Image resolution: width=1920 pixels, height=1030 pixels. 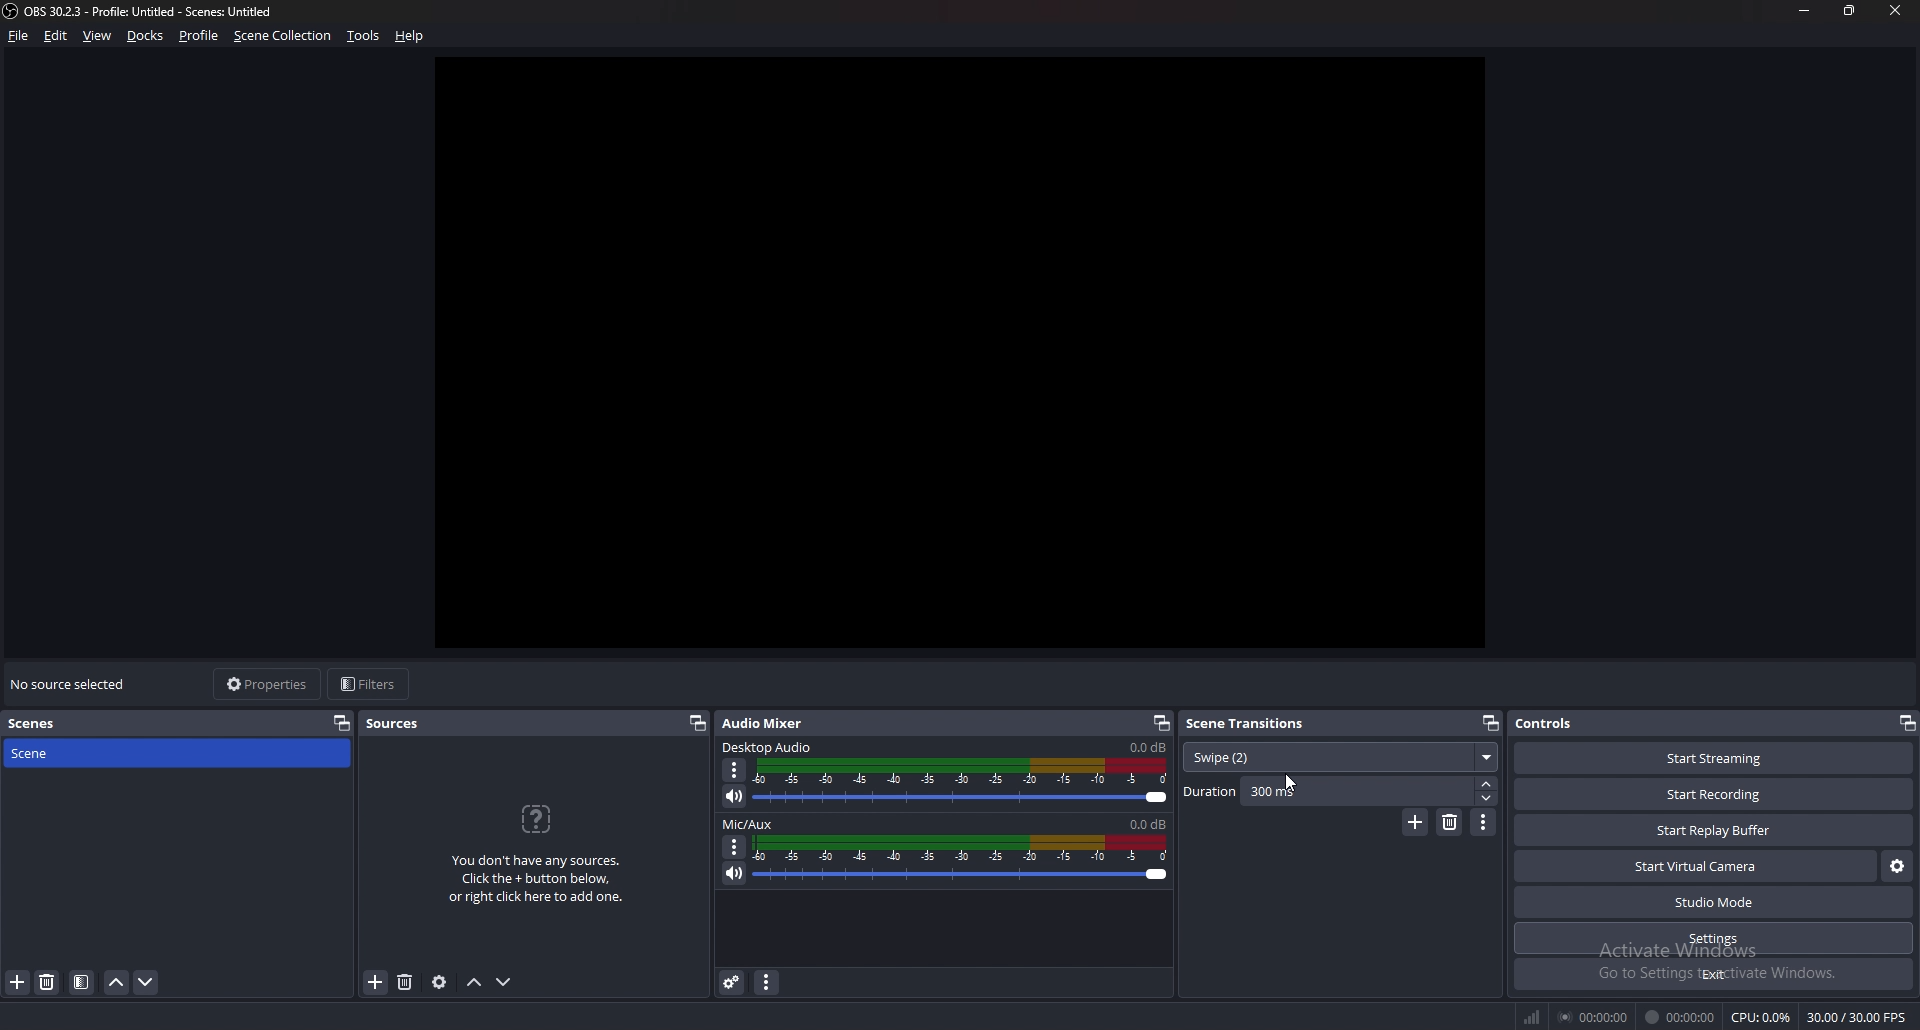 What do you see at coordinates (1906, 723) in the screenshot?
I see `pop out` at bounding box center [1906, 723].